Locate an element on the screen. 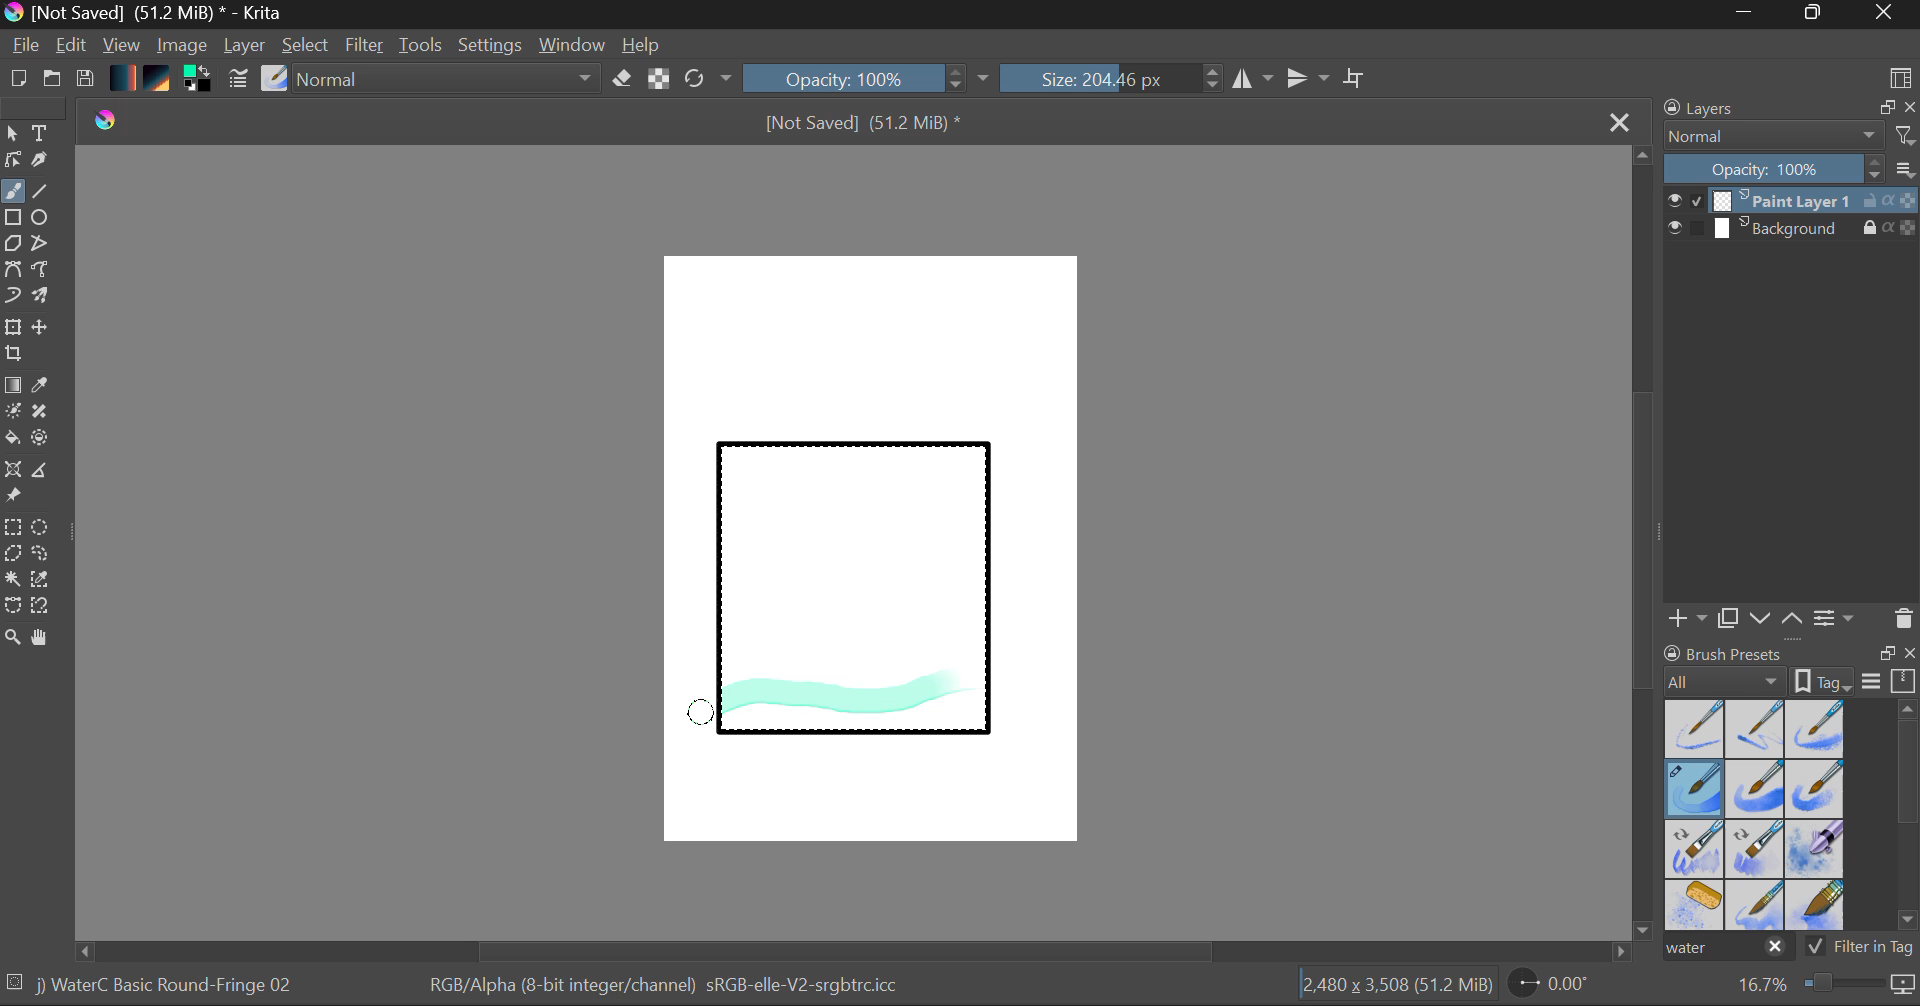 This screenshot has height=1006, width=1920. MOUSE_UP Stroke 1 is located at coordinates (706, 711).